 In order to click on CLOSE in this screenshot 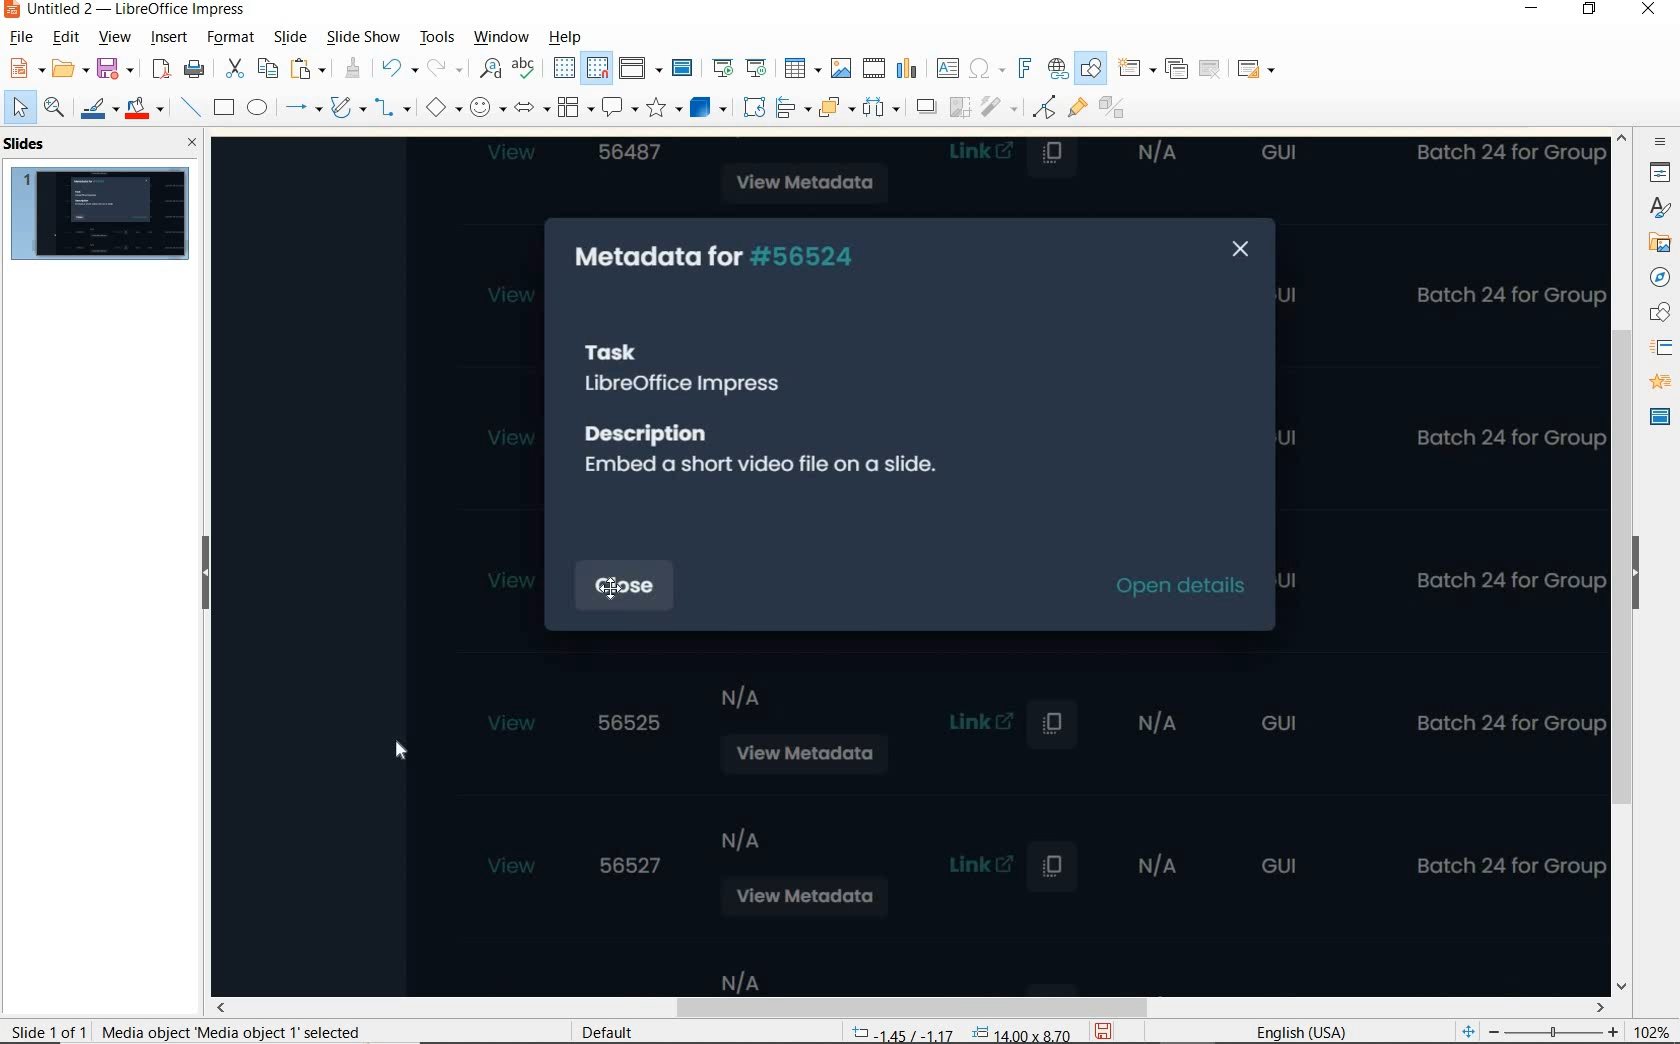, I will do `click(192, 143)`.